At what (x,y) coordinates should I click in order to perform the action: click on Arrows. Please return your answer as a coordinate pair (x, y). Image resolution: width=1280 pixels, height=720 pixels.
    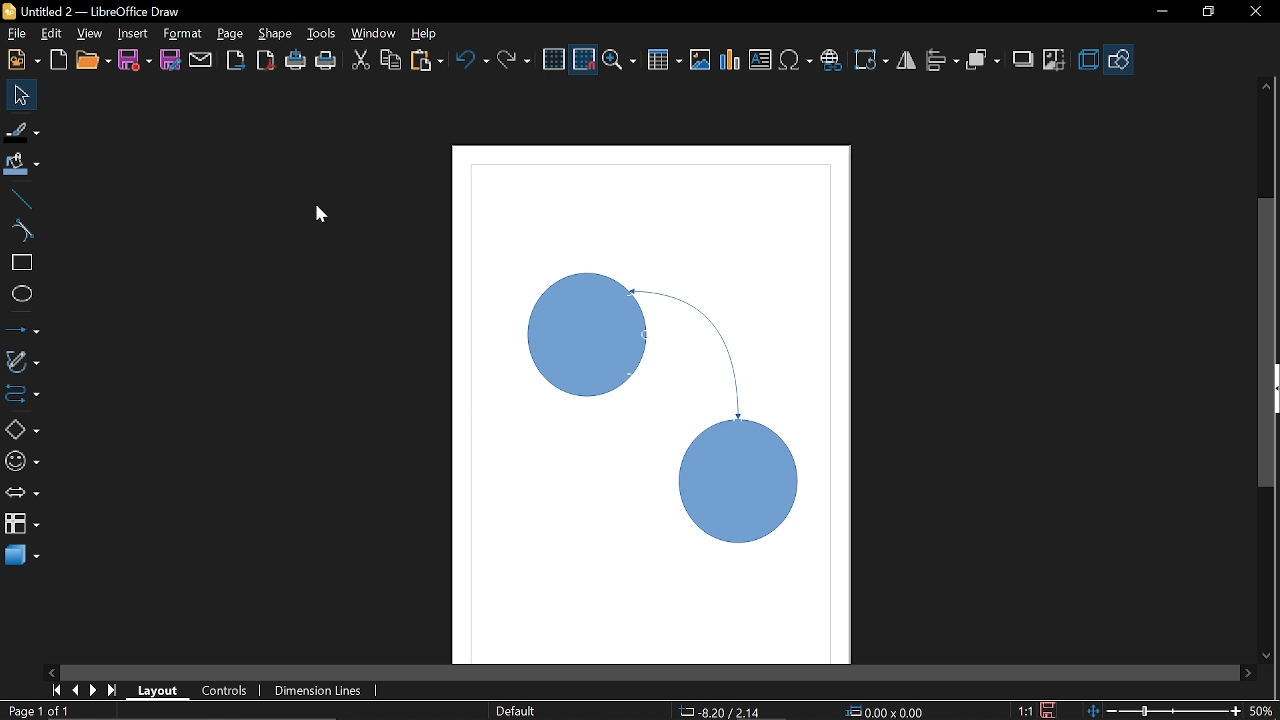
    Looking at the image, I should click on (22, 495).